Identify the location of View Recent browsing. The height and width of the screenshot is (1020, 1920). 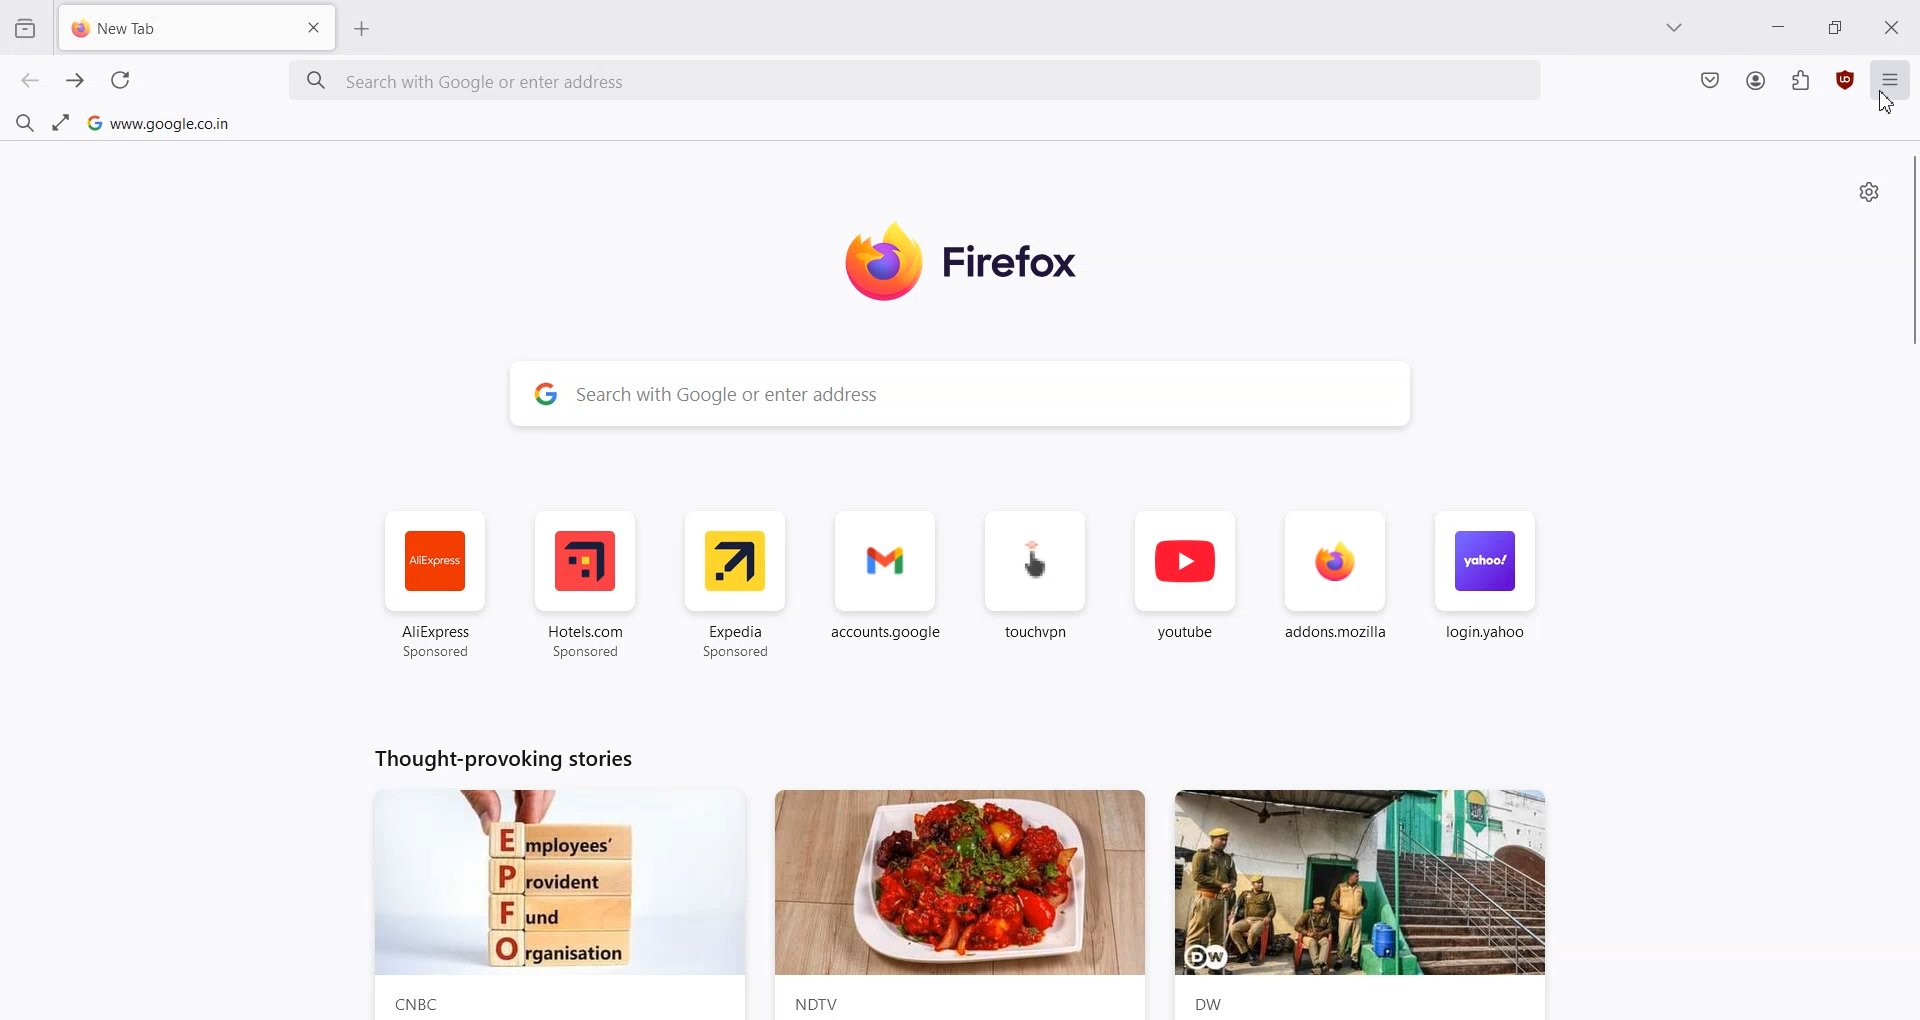
(25, 30).